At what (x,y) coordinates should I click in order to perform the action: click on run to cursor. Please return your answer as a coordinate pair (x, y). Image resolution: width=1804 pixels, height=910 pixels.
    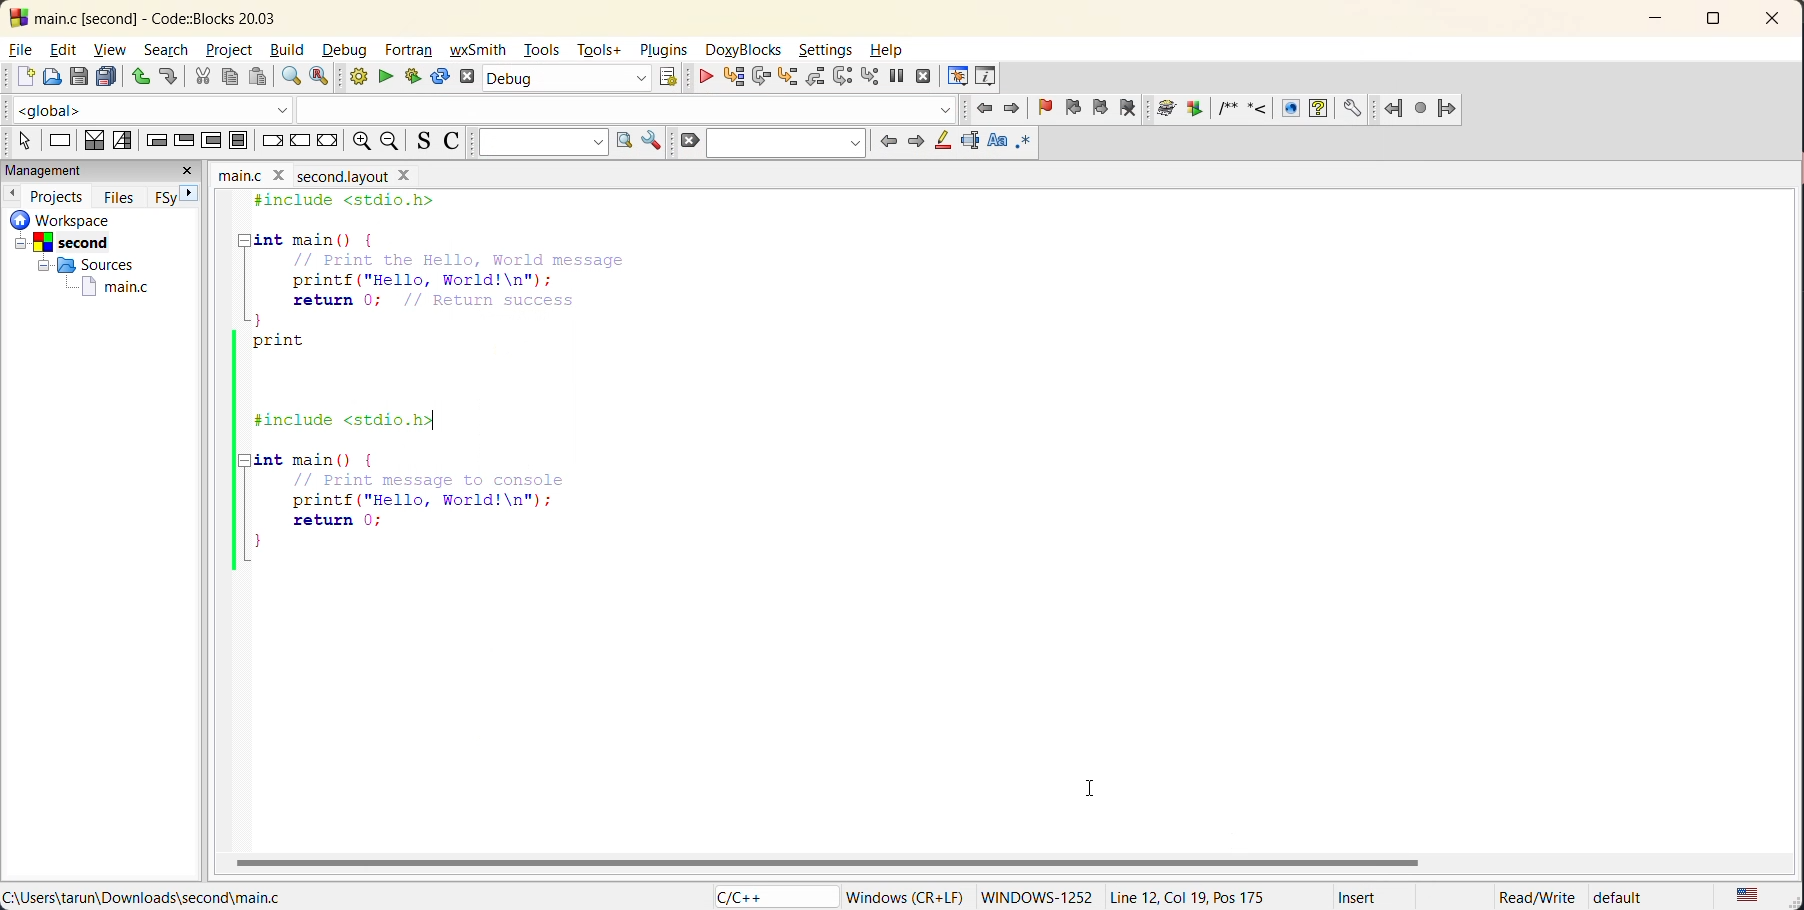
    Looking at the image, I should click on (735, 81).